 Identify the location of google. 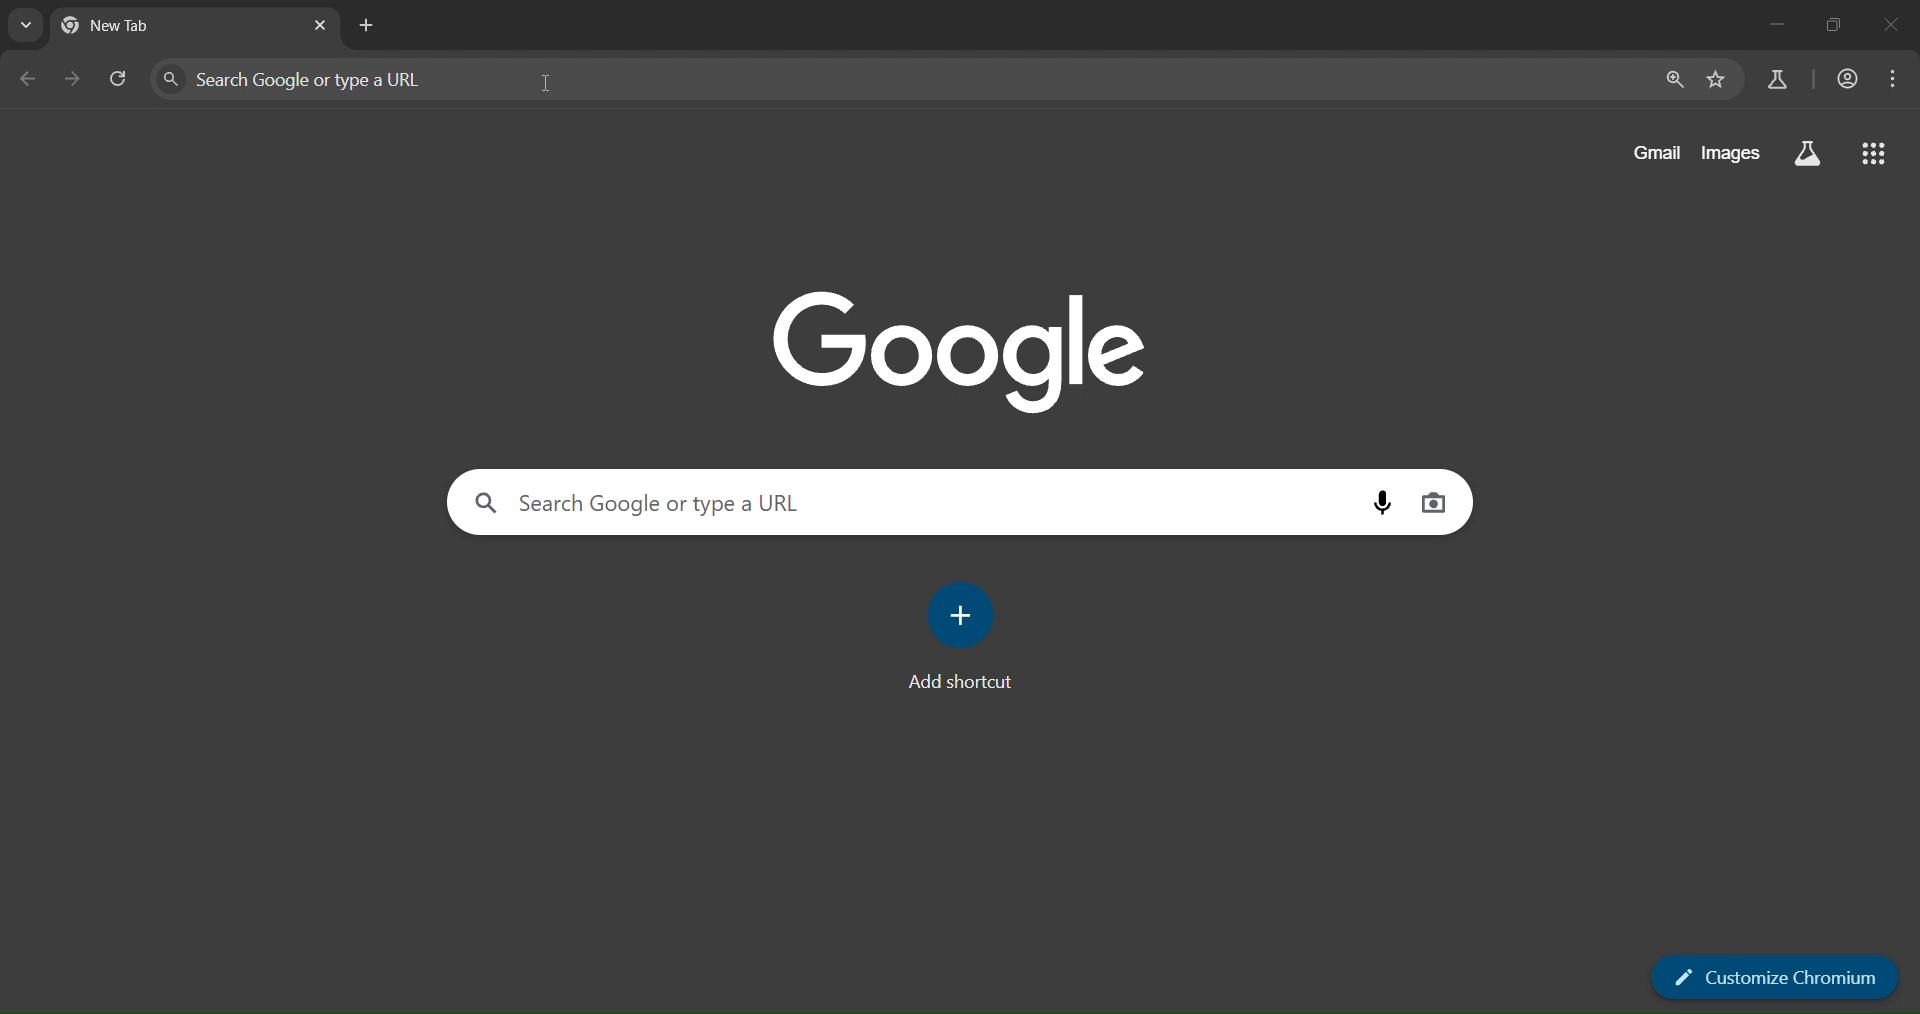
(958, 352).